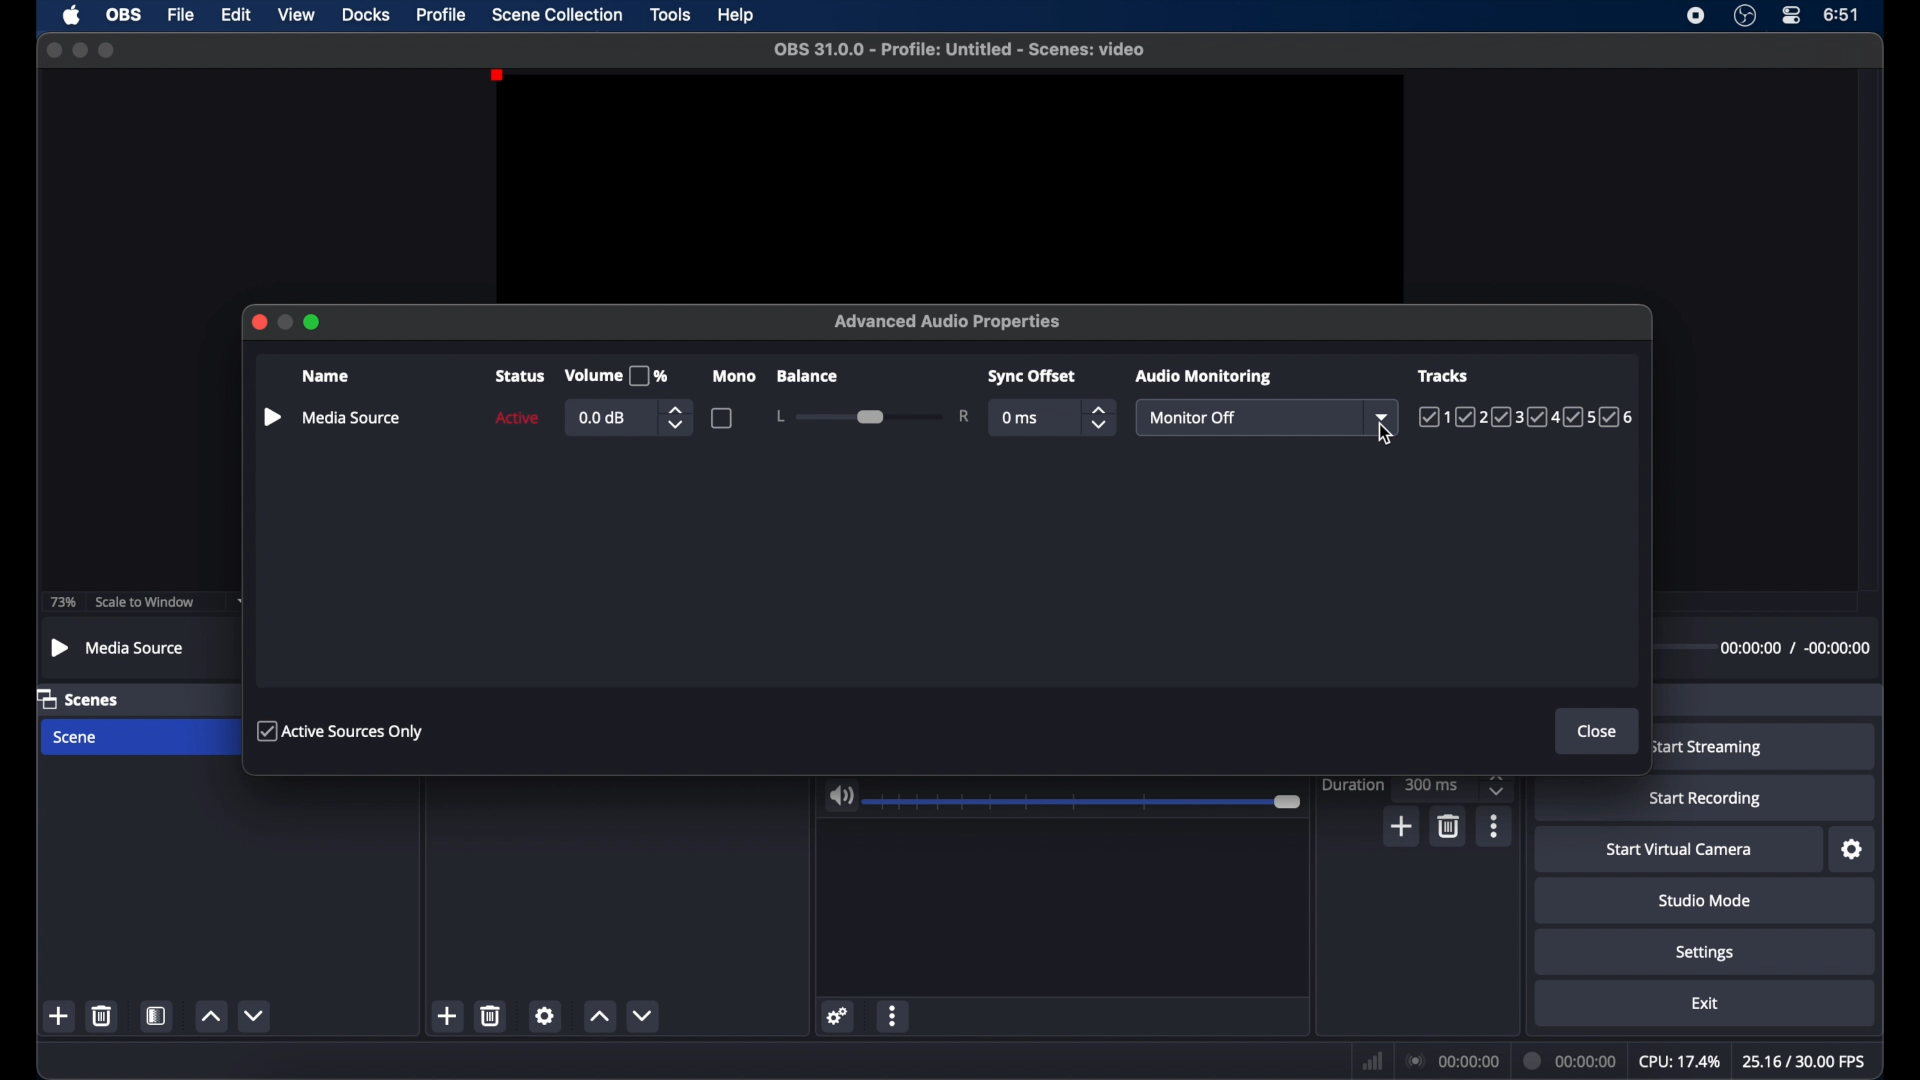 Image resolution: width=1920 pixels, height=1080 pixels. What do you see at coordinates (738, 16) in the screenshot?
I see `help` at bounding box center [738, 16].